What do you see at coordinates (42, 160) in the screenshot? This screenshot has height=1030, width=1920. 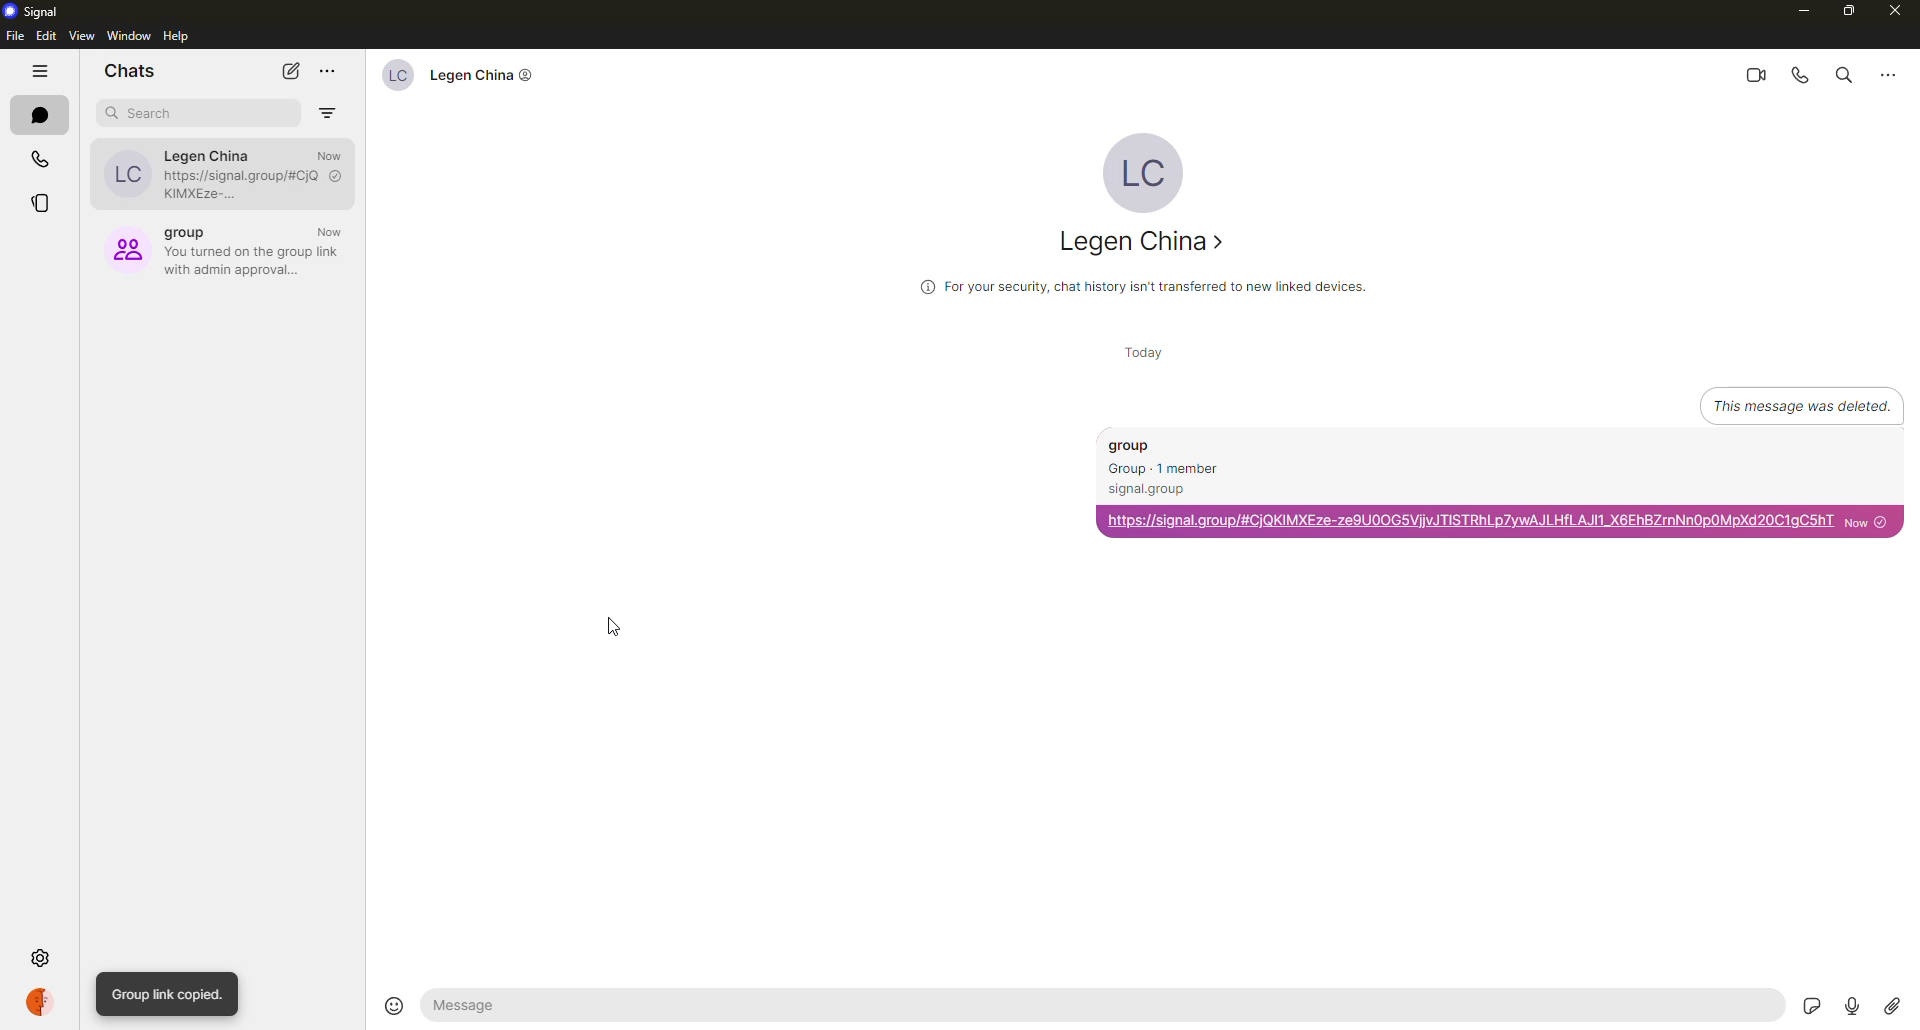 I see `calls` at bounding box center [42, 160].